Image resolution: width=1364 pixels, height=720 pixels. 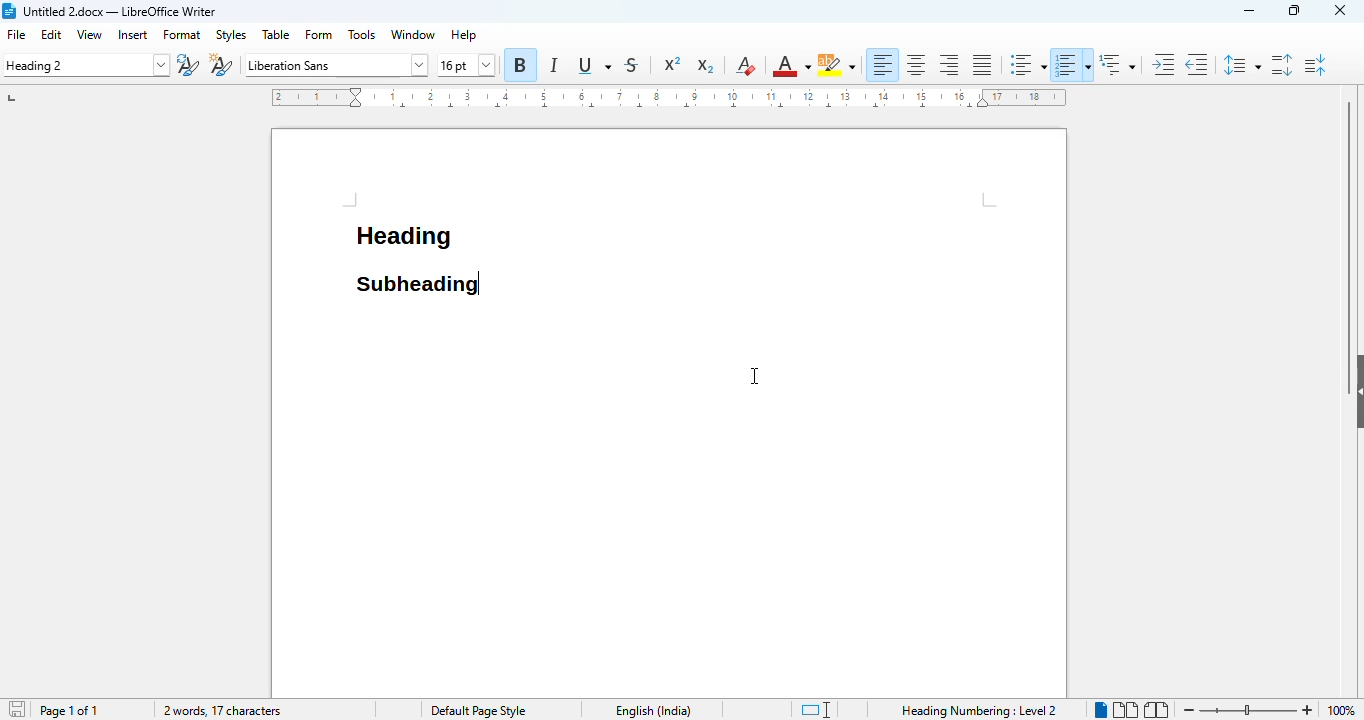 I want to click on table, so click(x=275, y=34).